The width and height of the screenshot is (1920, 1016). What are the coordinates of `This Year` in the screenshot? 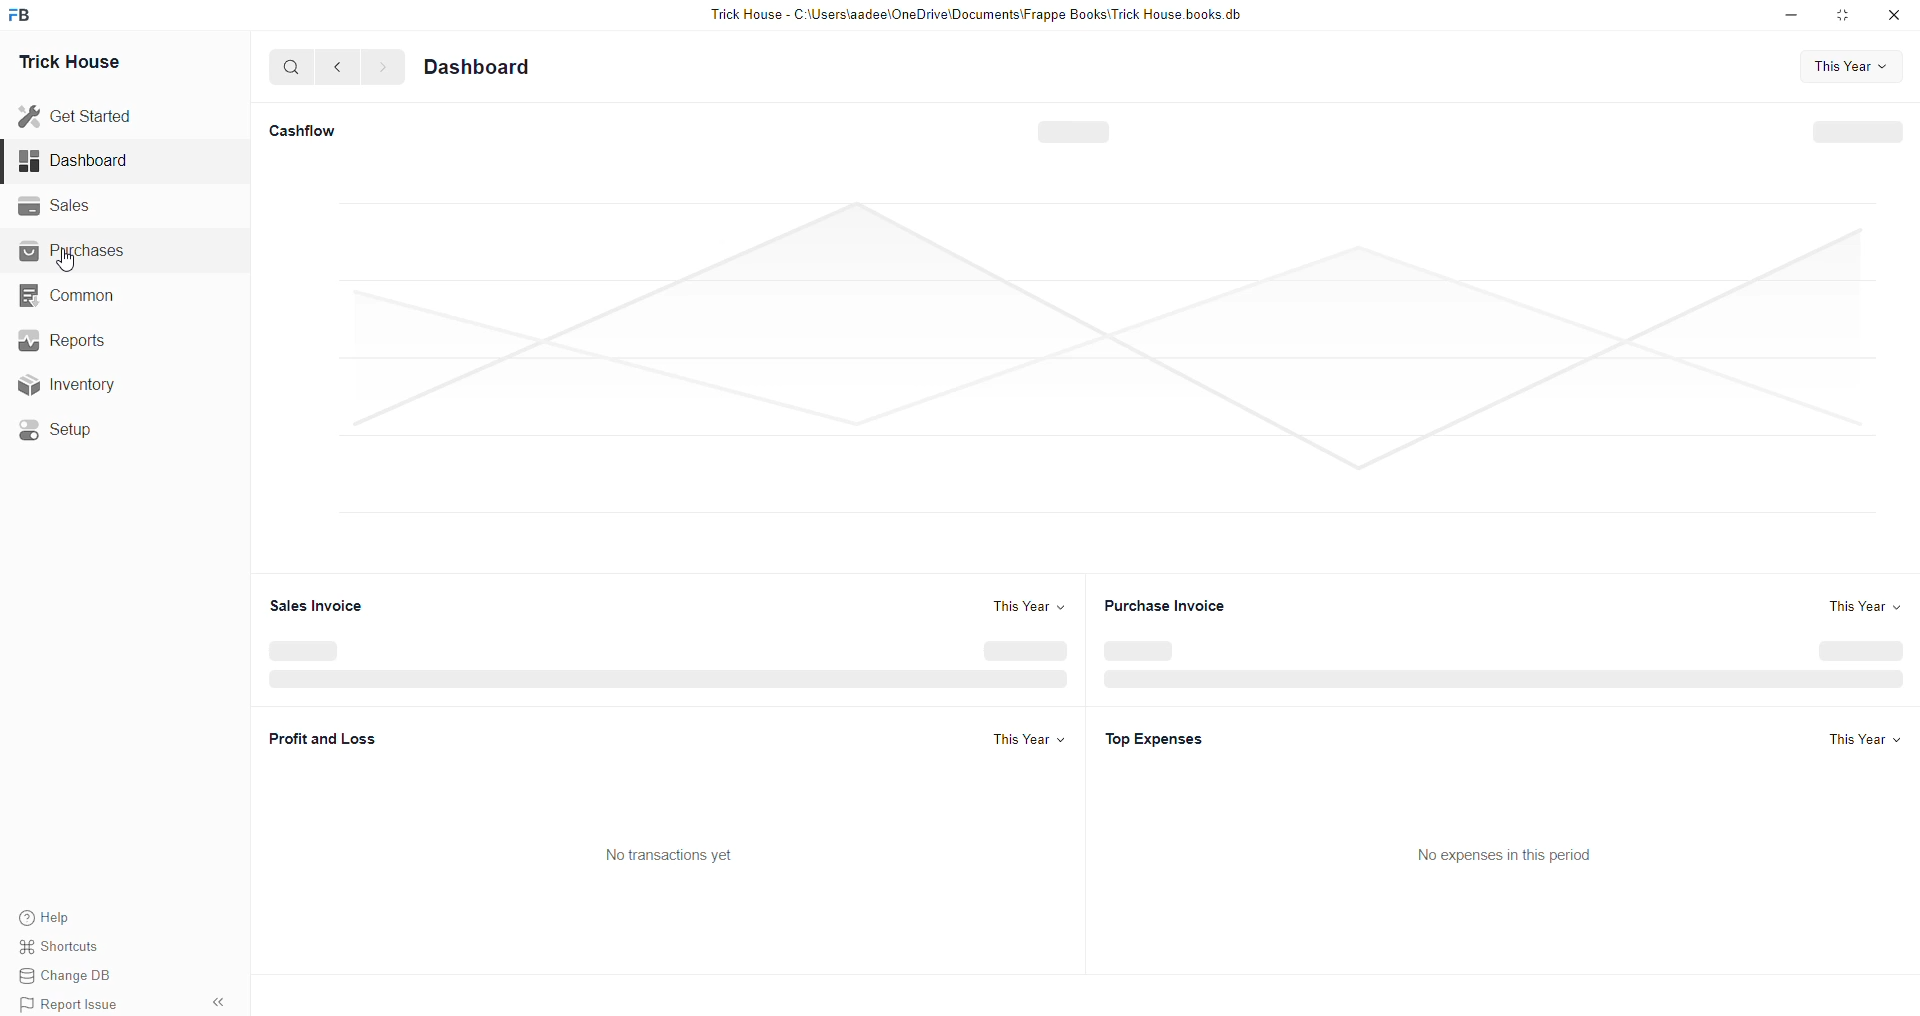 It's located at (1862, 605).